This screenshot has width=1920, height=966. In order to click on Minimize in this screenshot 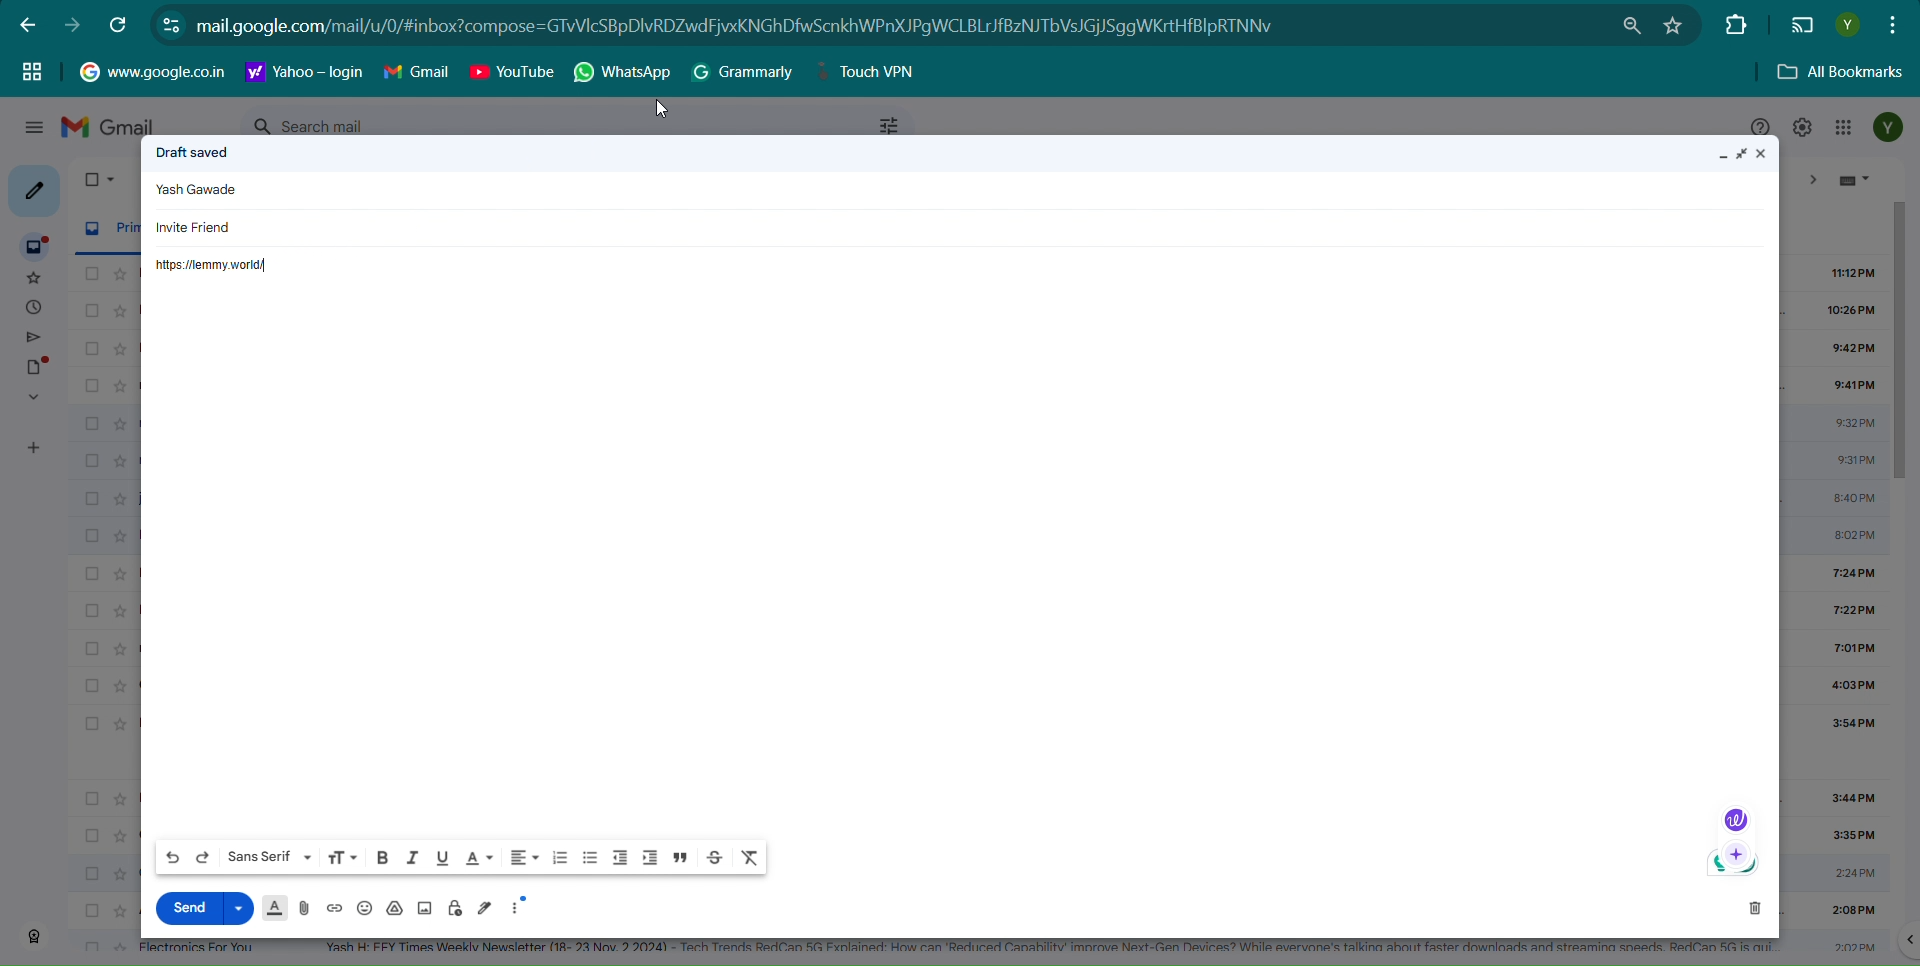, I will do `click(1721, 157)`.